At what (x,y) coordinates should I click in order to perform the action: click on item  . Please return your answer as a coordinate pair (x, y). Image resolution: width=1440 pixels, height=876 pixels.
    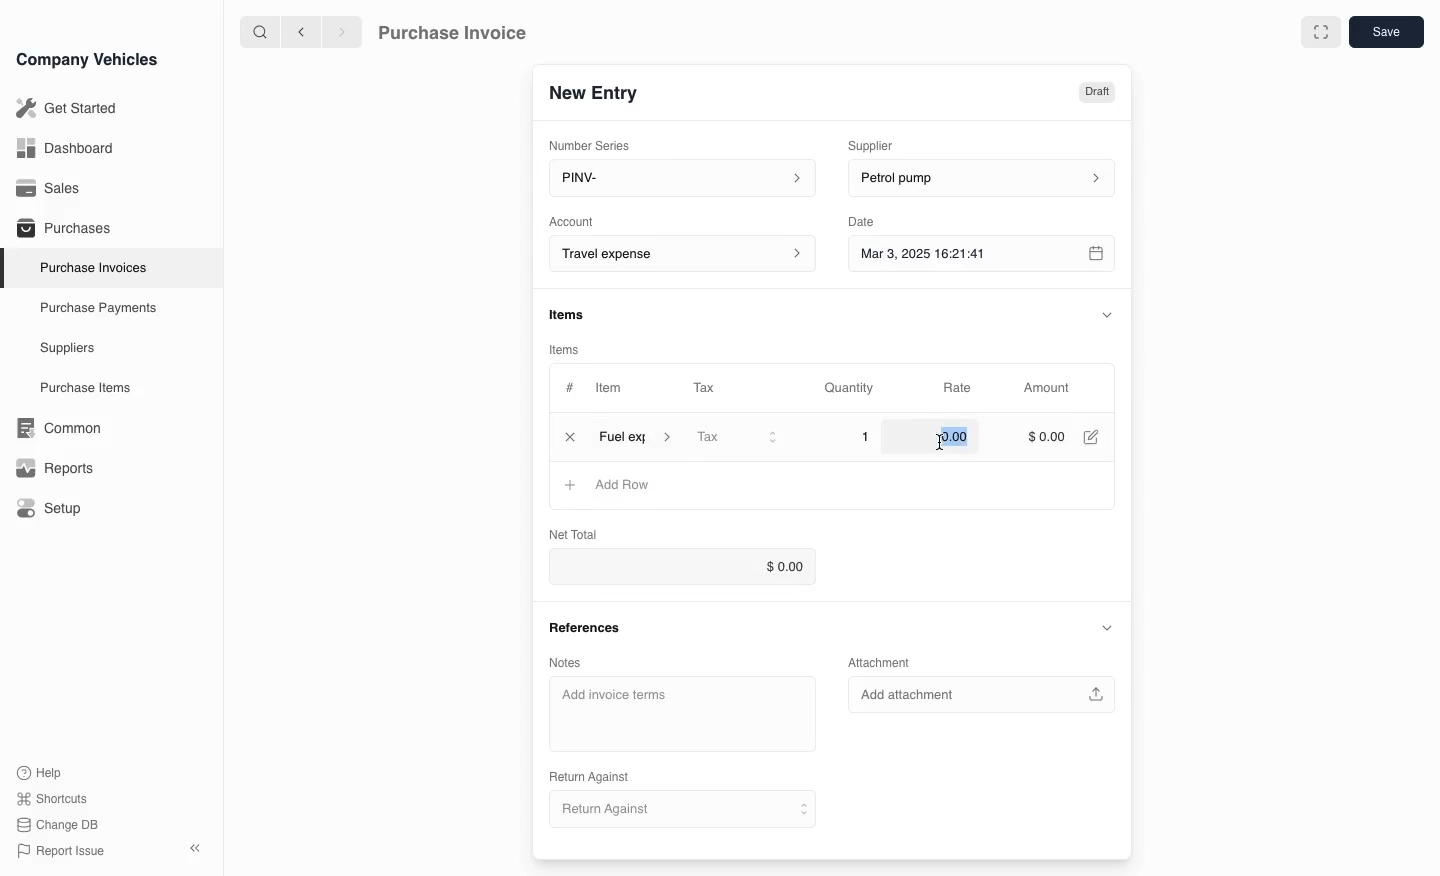
    Looking at the image, I should click on (635, 440).